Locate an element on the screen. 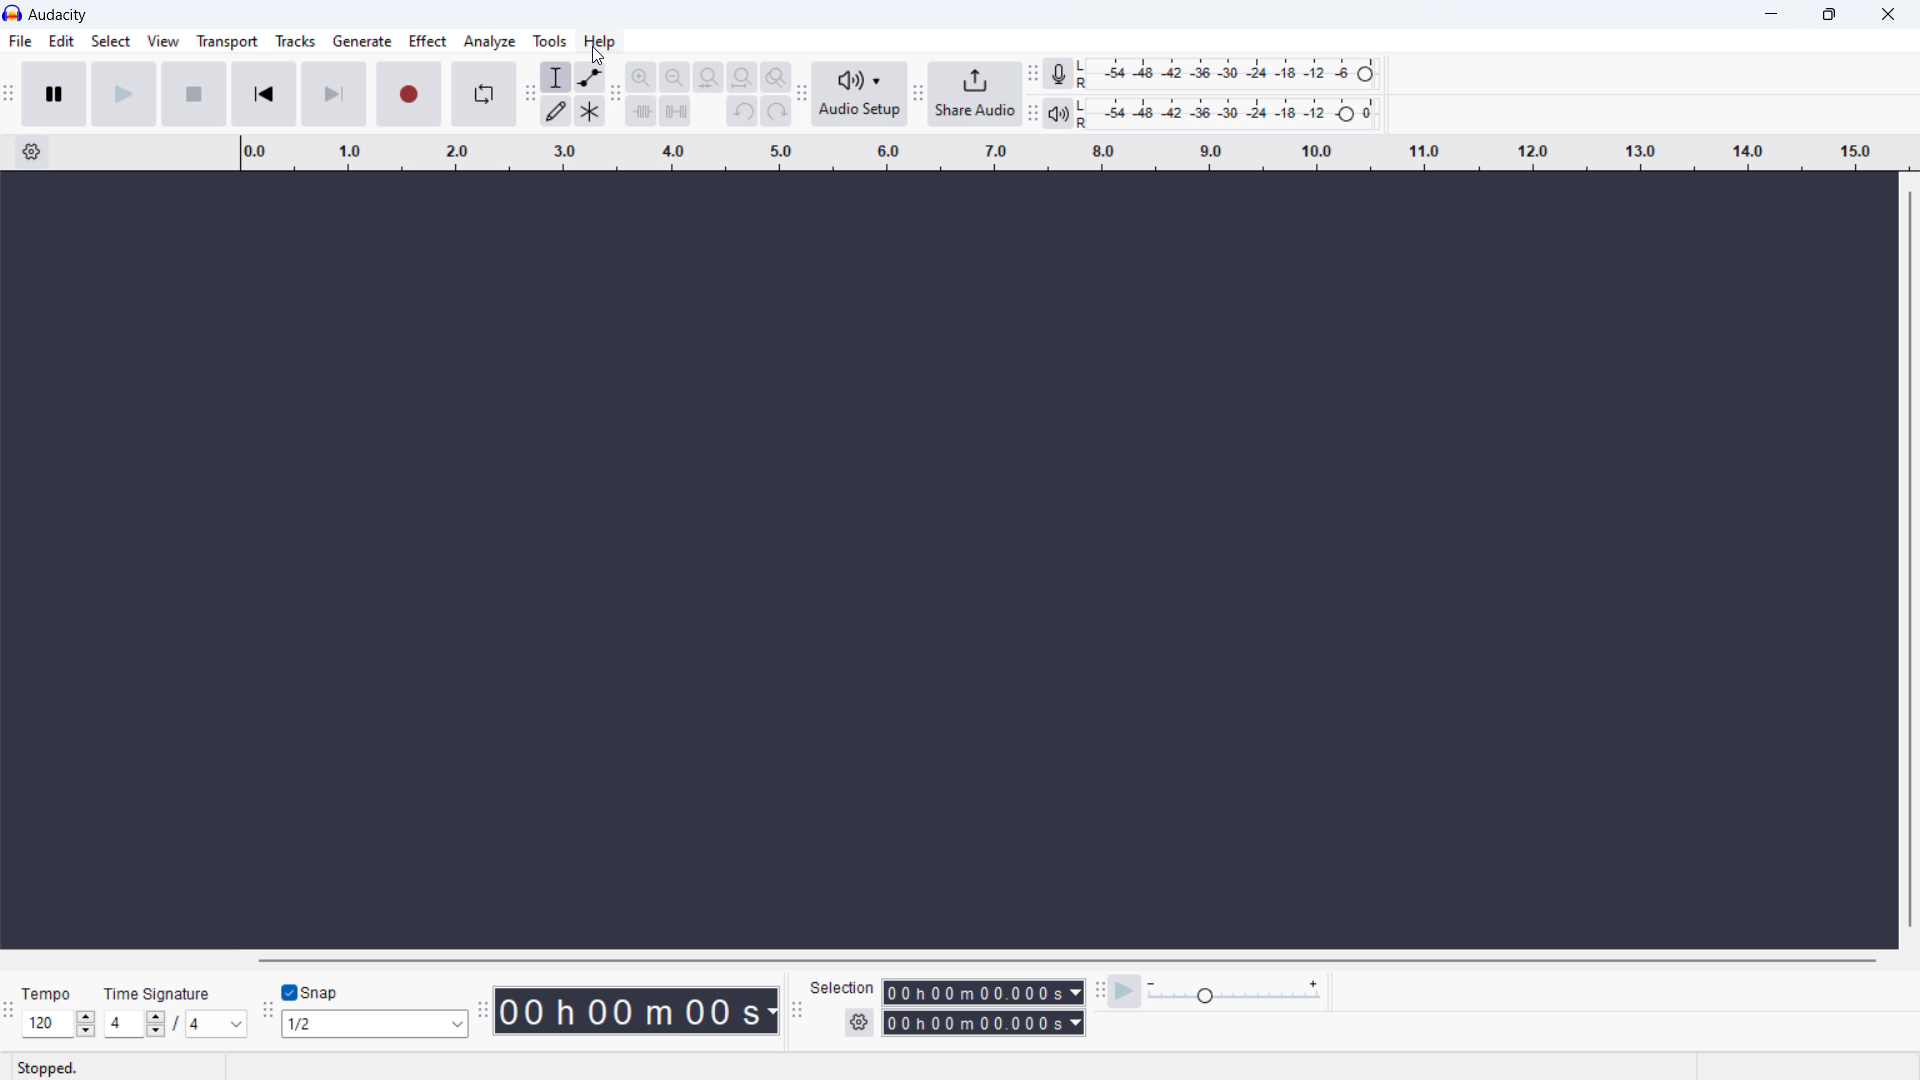 This screenshot has width=1920, height=1080. edit is located at coordinates (61, 41).